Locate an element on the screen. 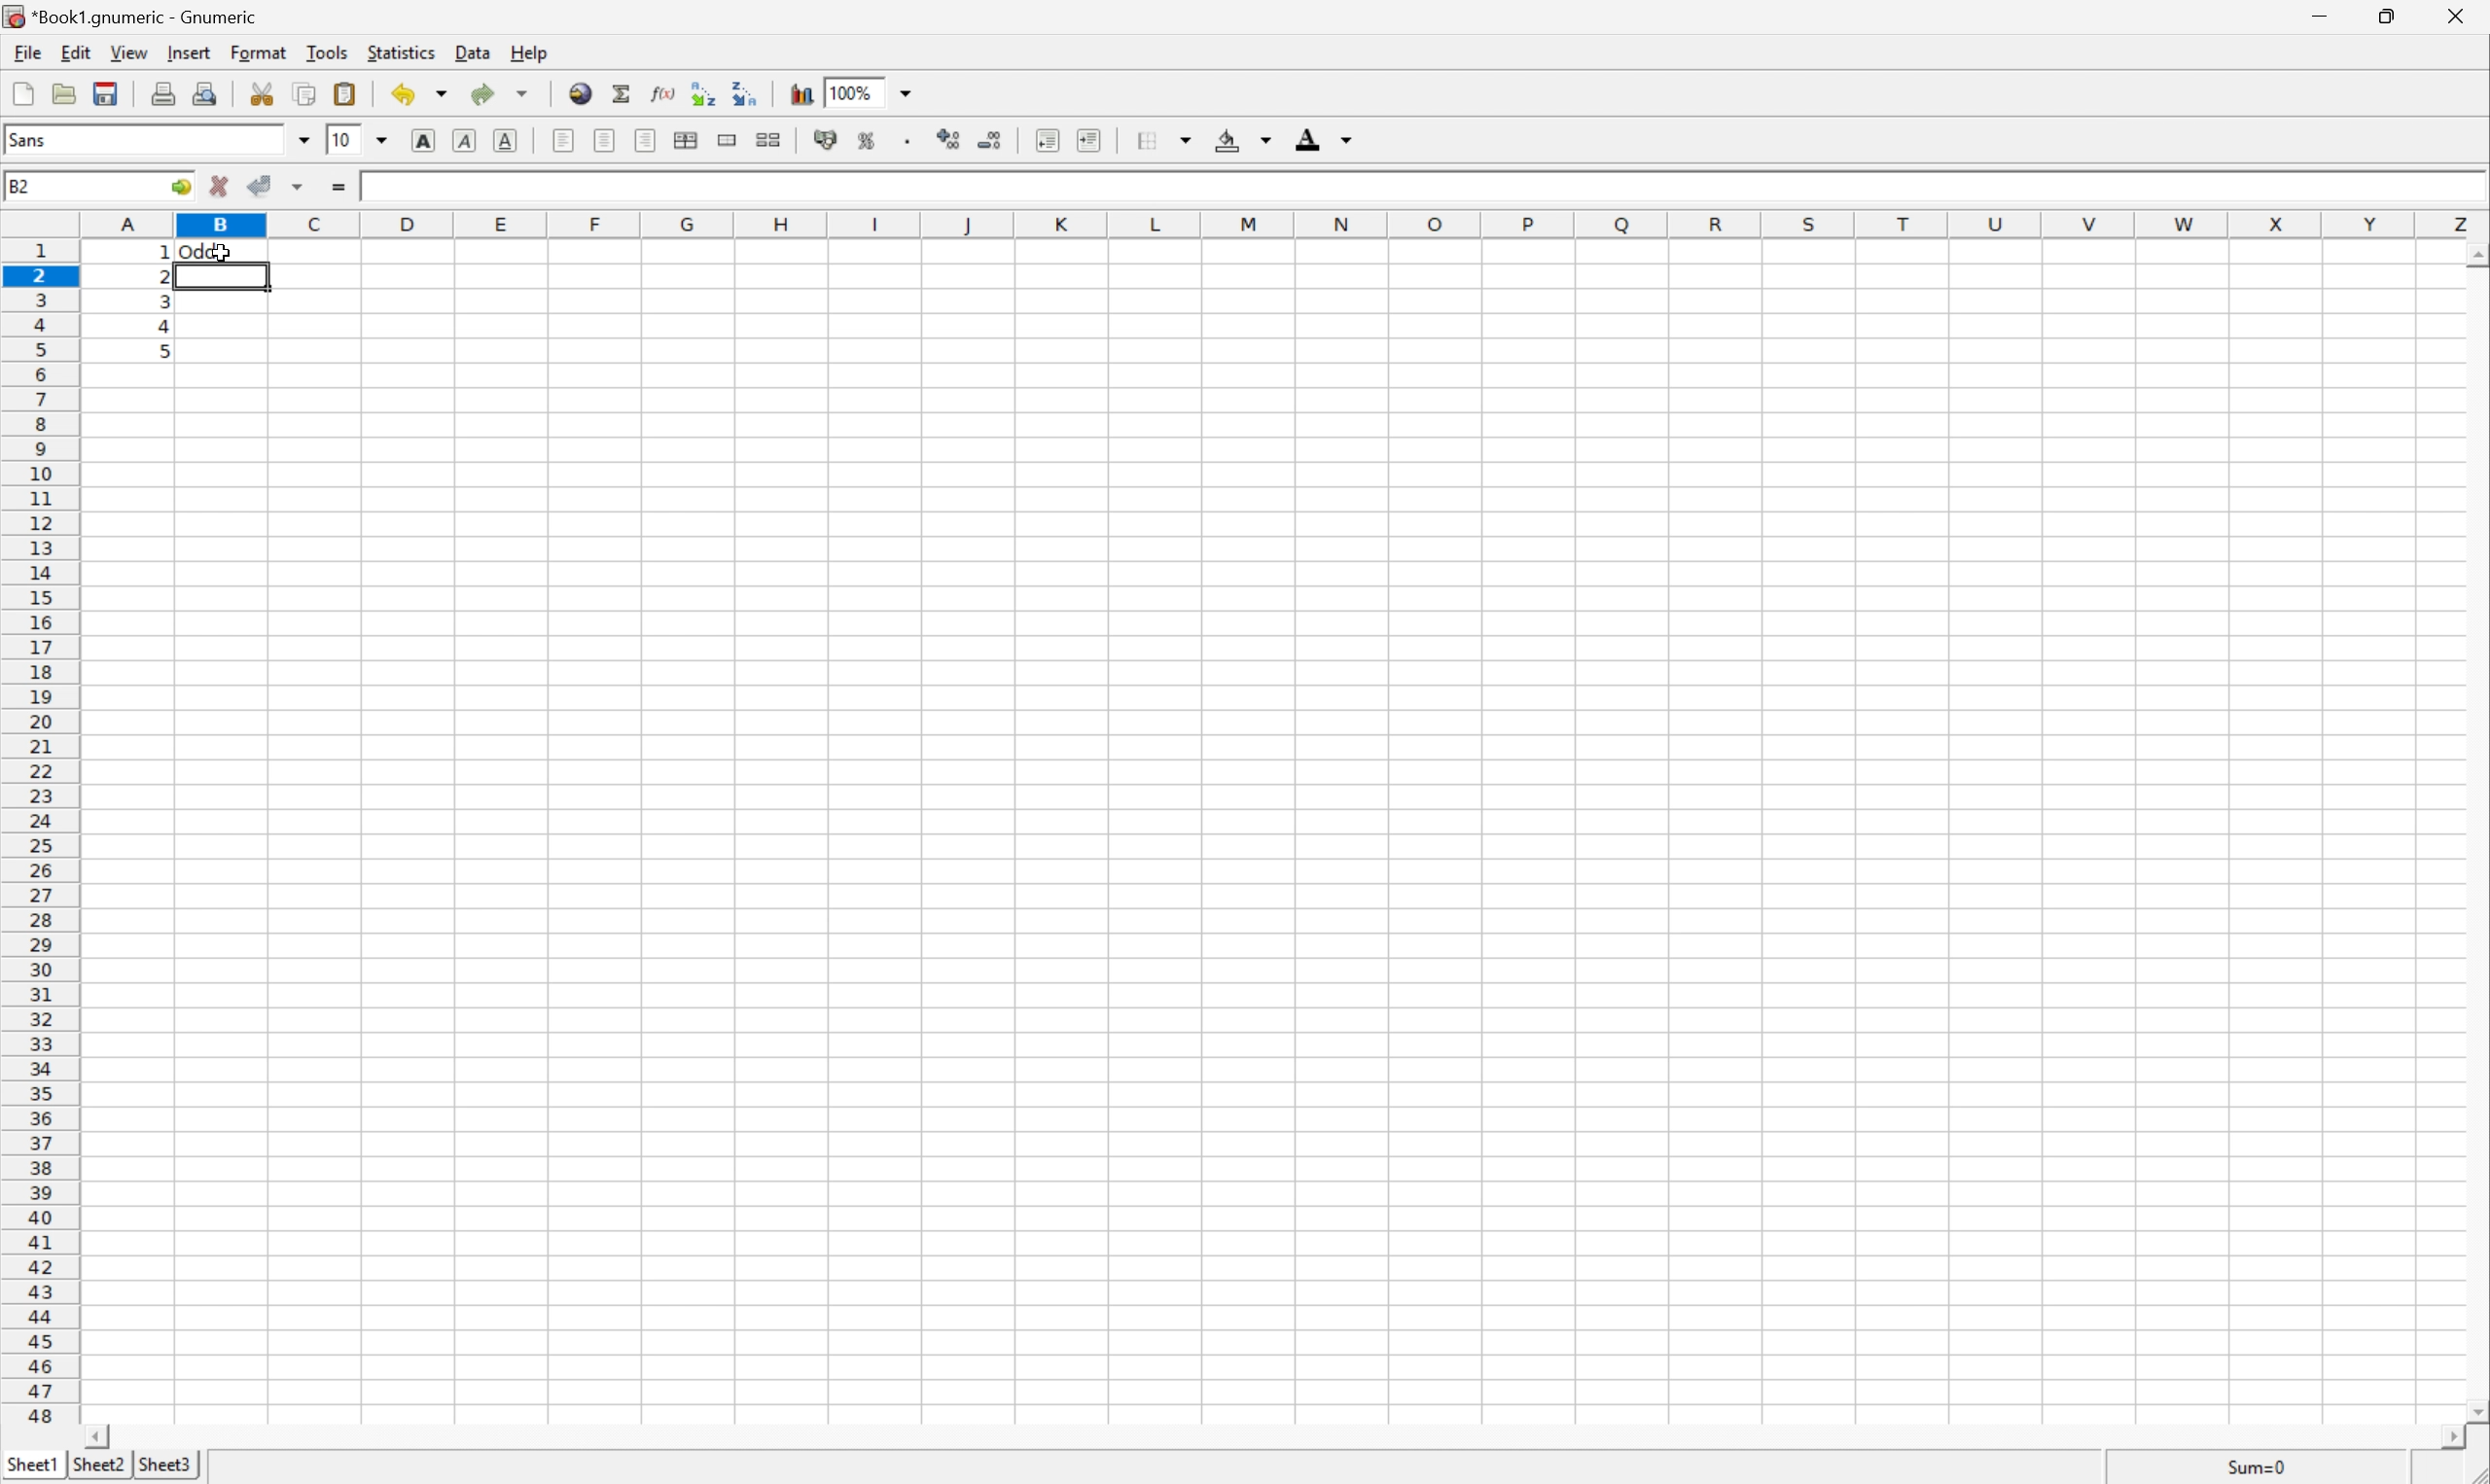 This screenshot has width=2490, height=1484. Sheet3 is located at coordinates (167, 1465).